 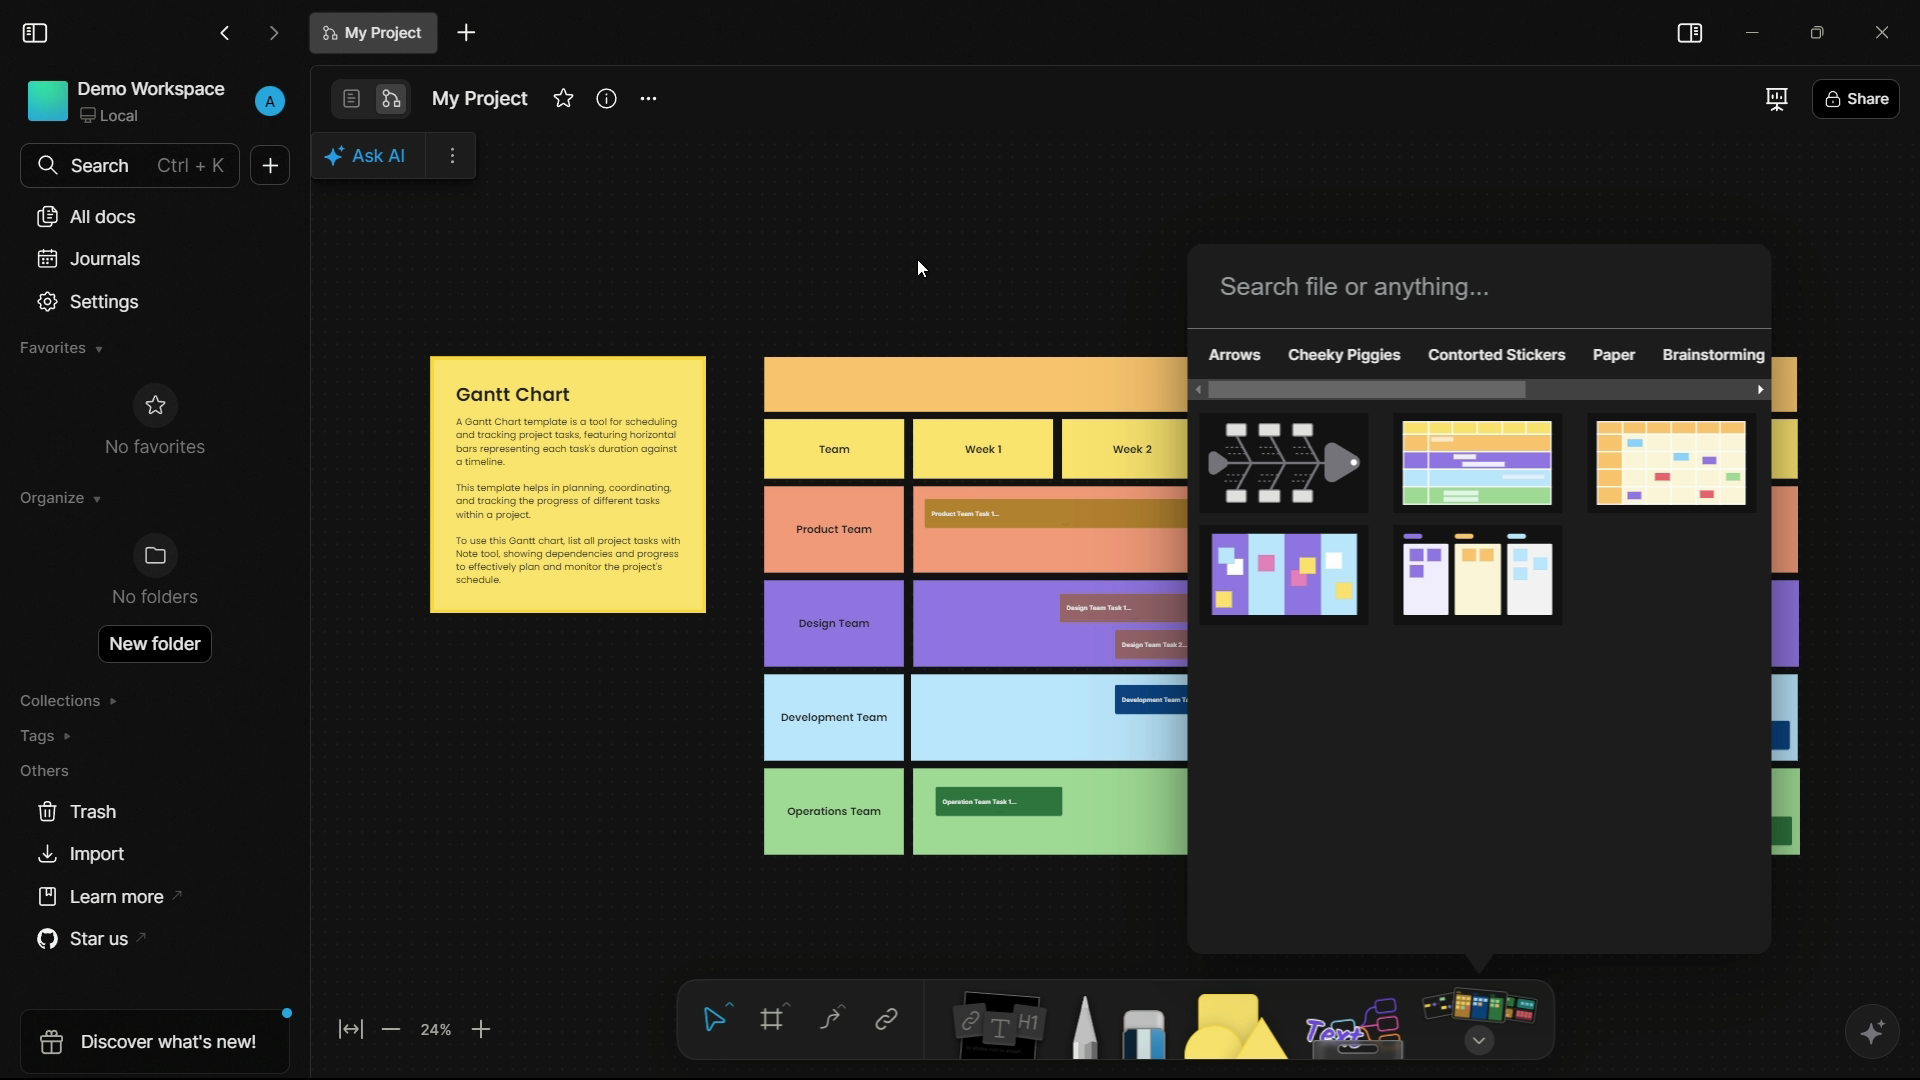 I want to click on discover what's new, so click(x=146, y=1039).